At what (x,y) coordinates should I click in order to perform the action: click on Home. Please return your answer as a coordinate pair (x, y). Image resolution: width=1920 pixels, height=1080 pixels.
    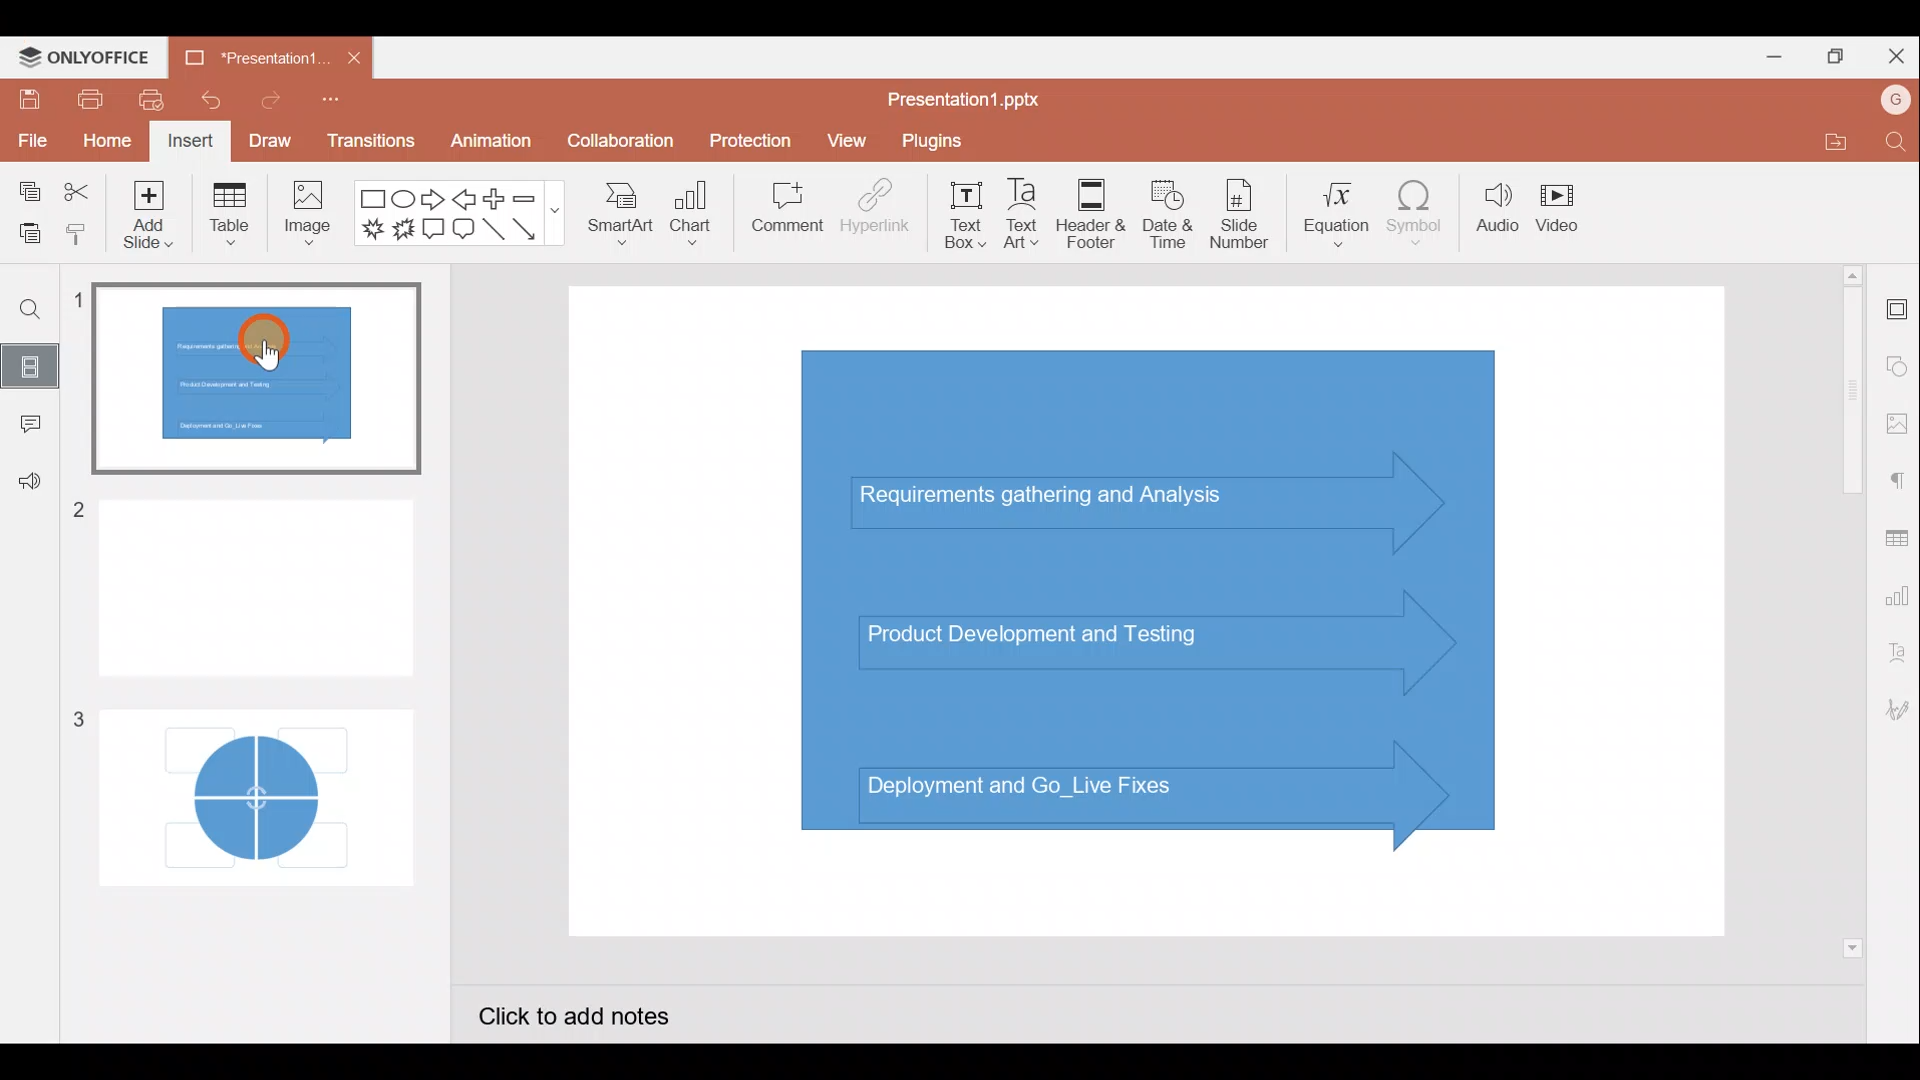
    Looking at the image, I should click on (106, 142).